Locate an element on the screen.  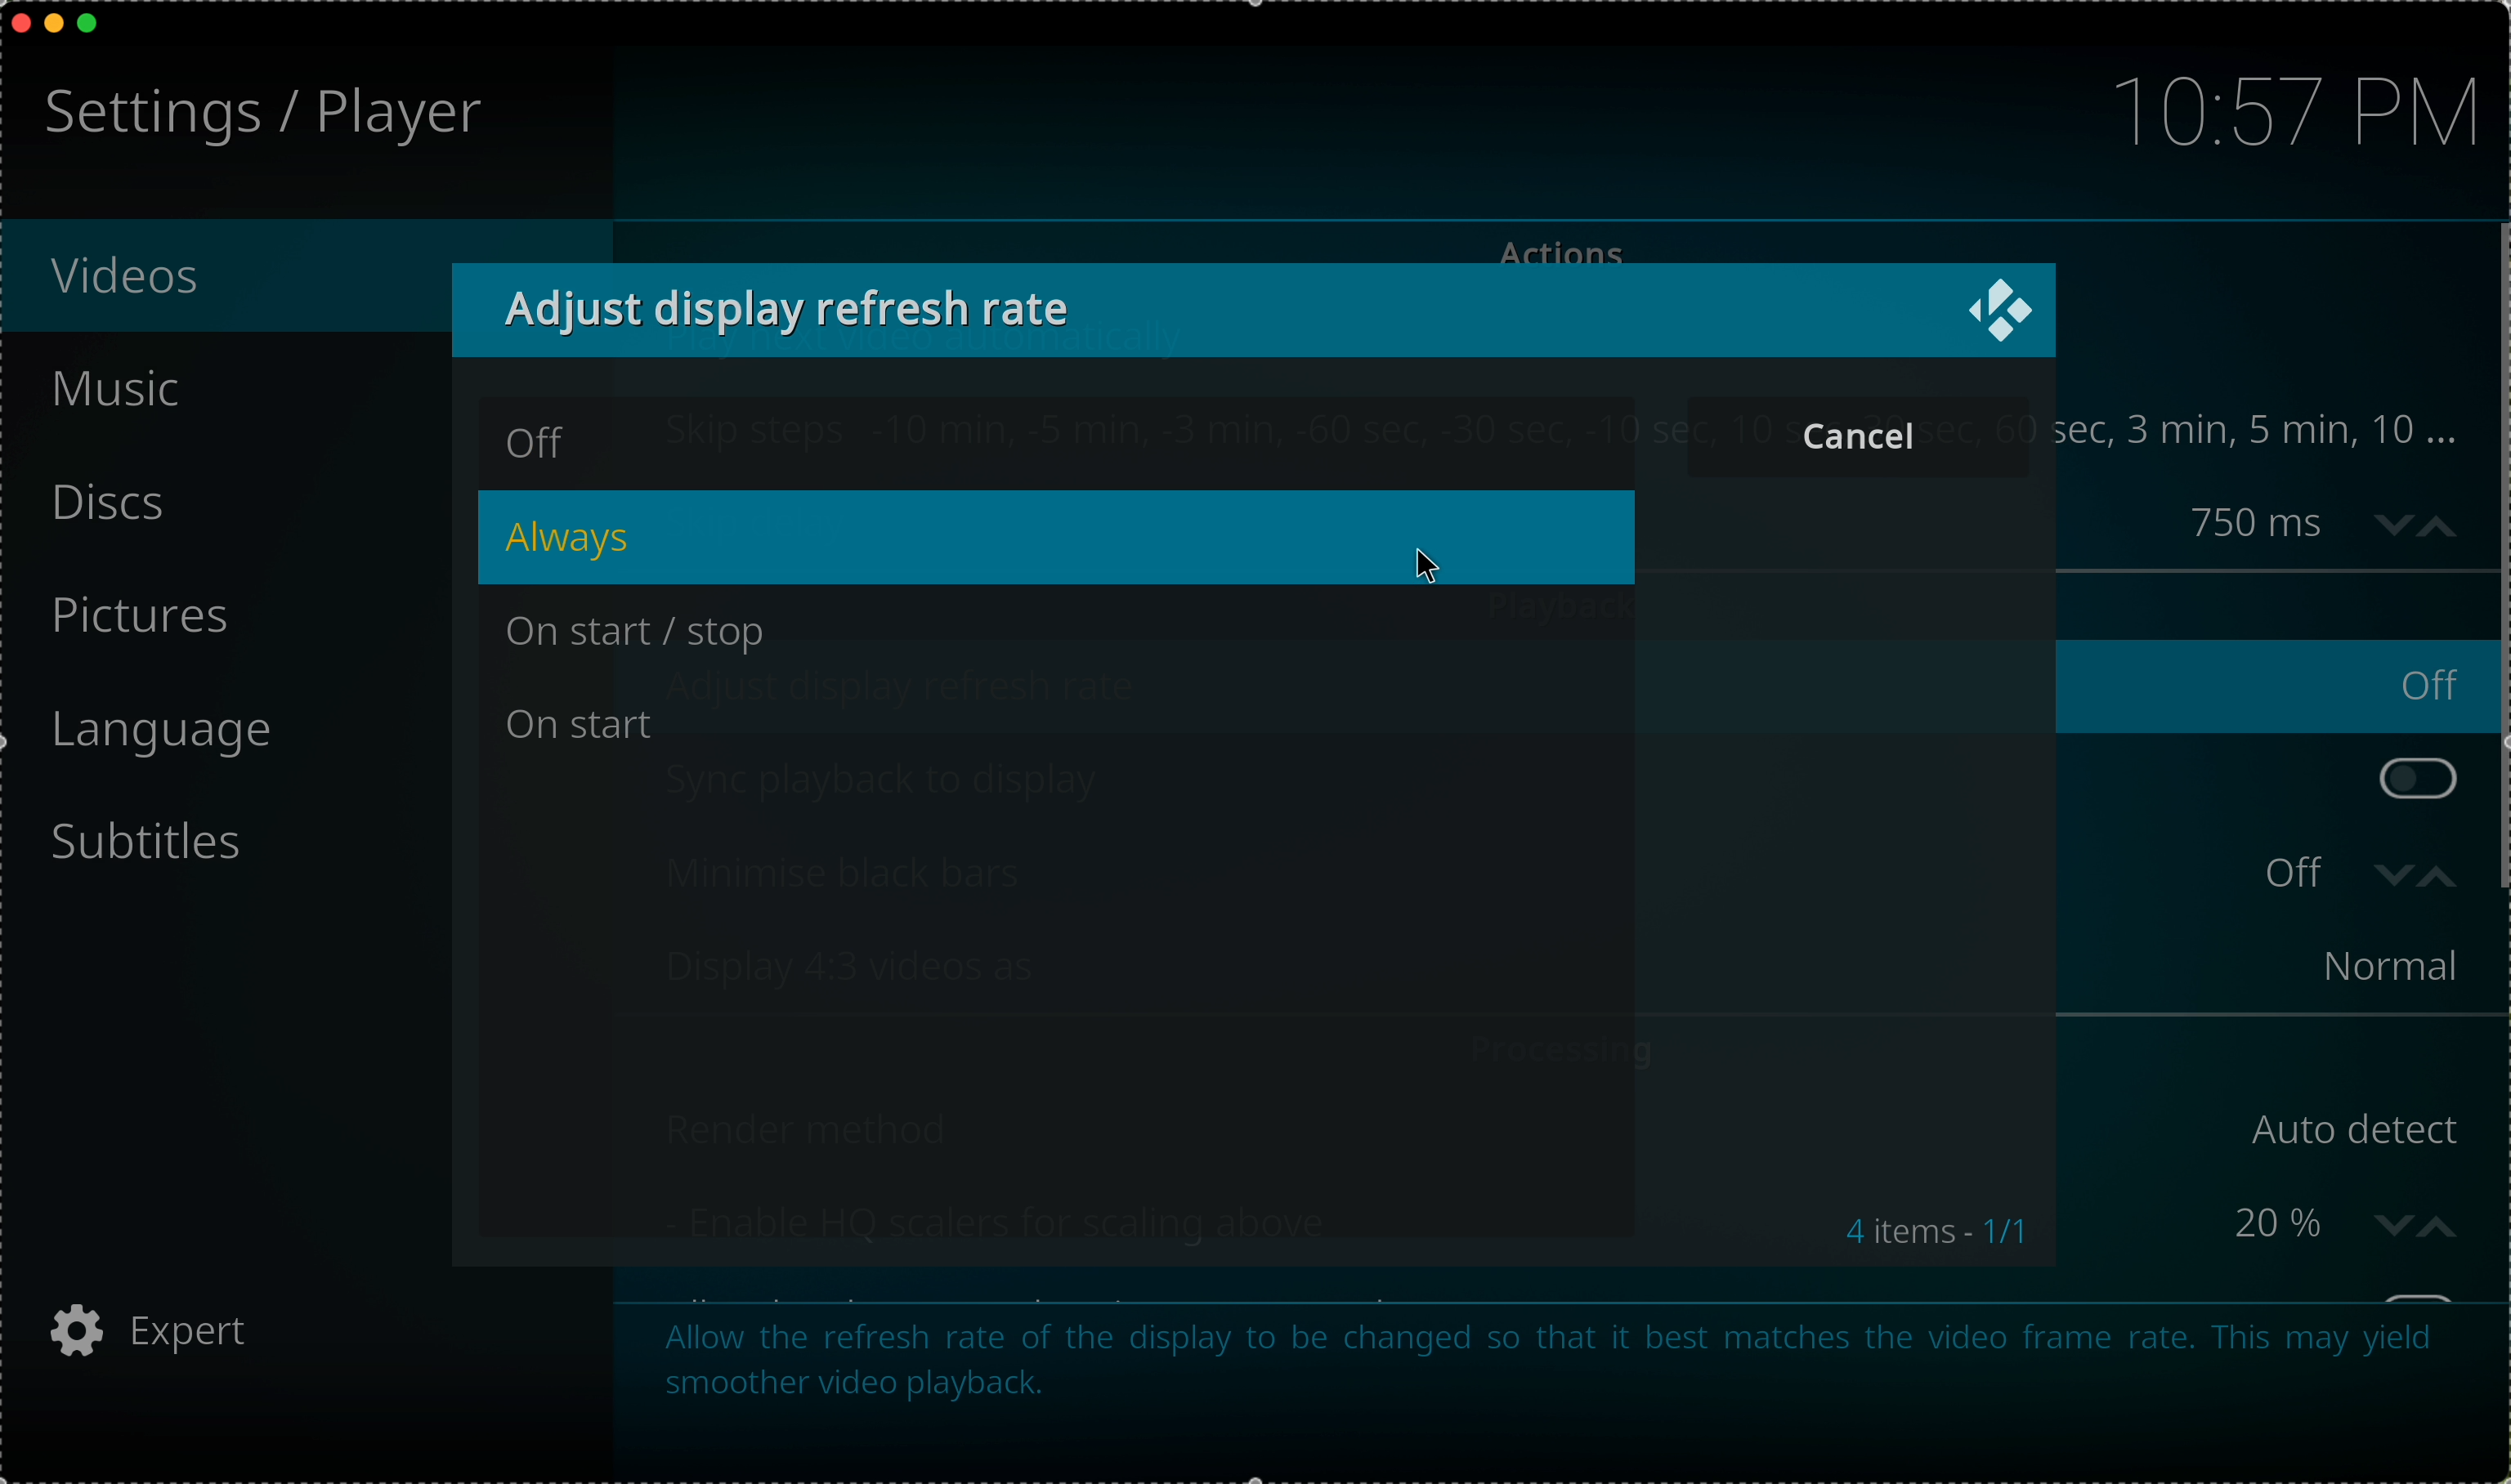
Scroll bar is located at coordinates (2495, 564).